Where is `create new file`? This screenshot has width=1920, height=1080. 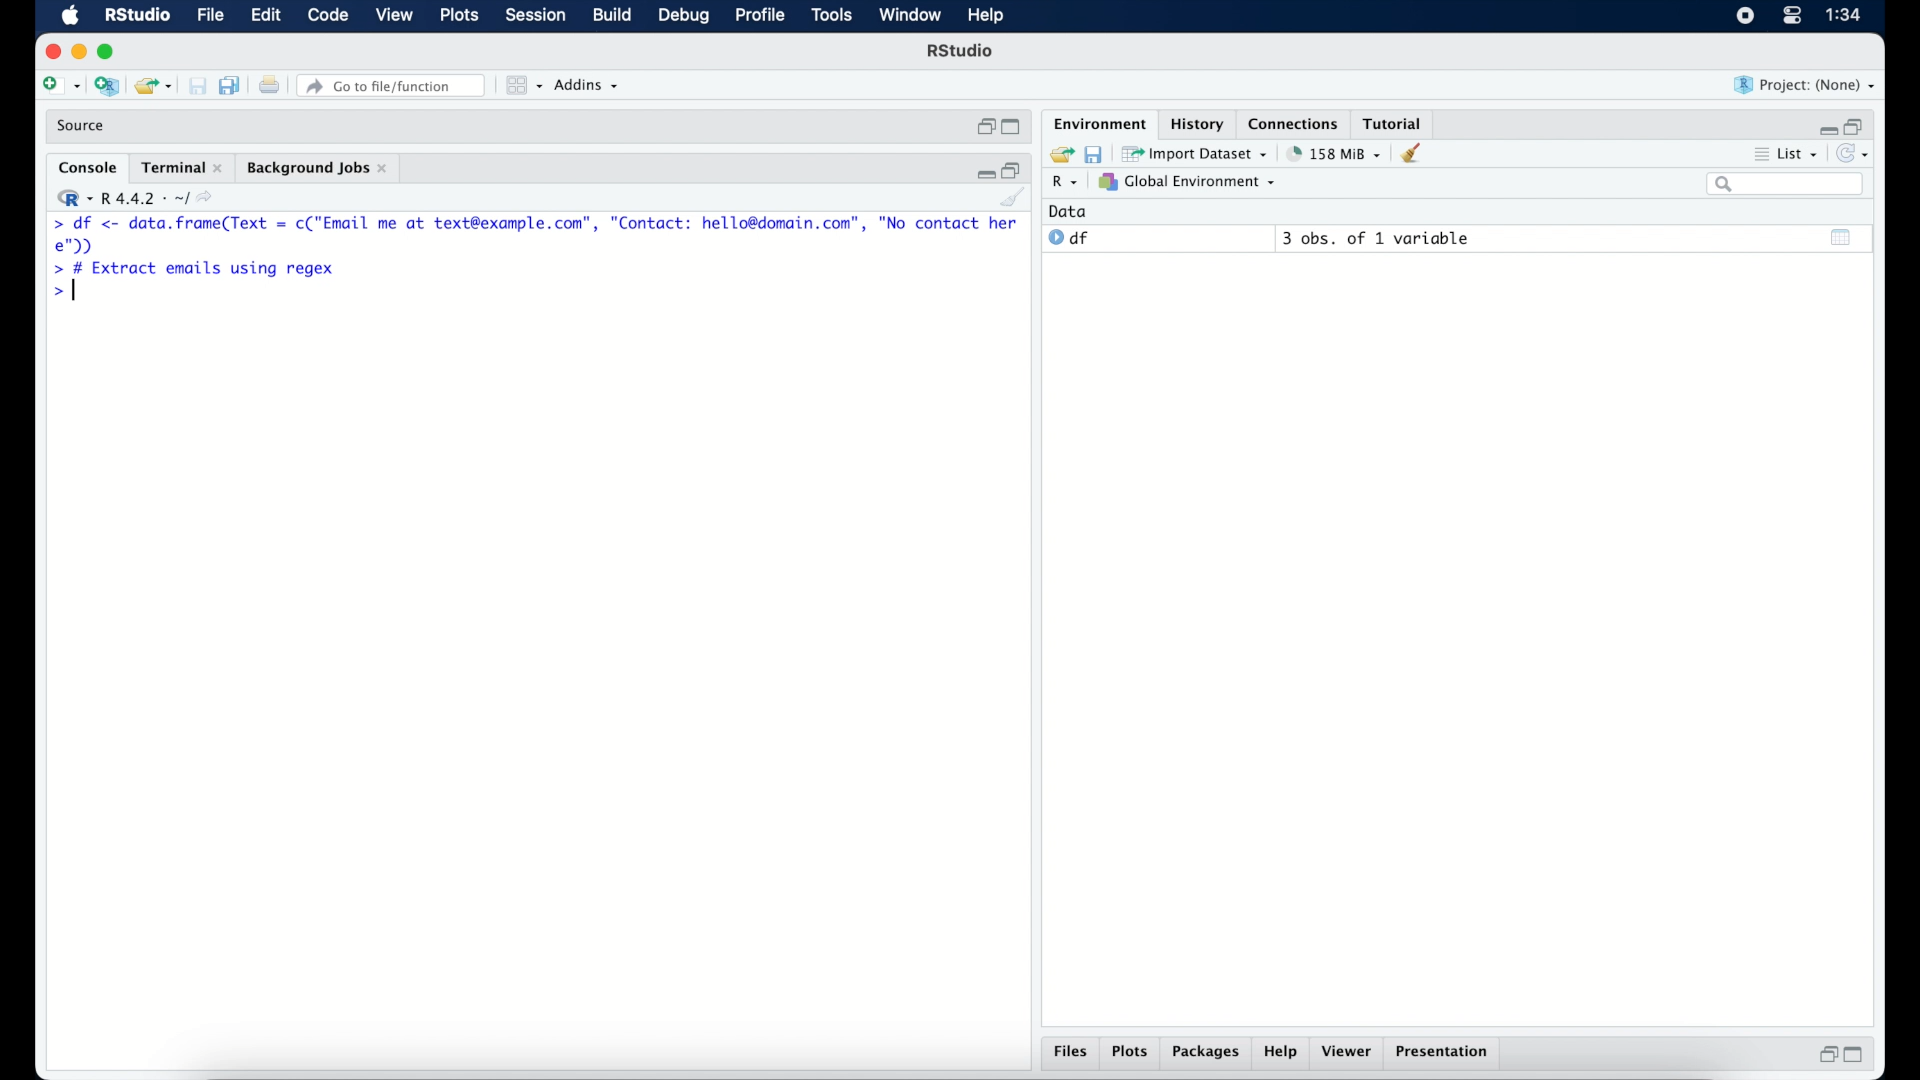
create new file is located at coordinates (60, 86).